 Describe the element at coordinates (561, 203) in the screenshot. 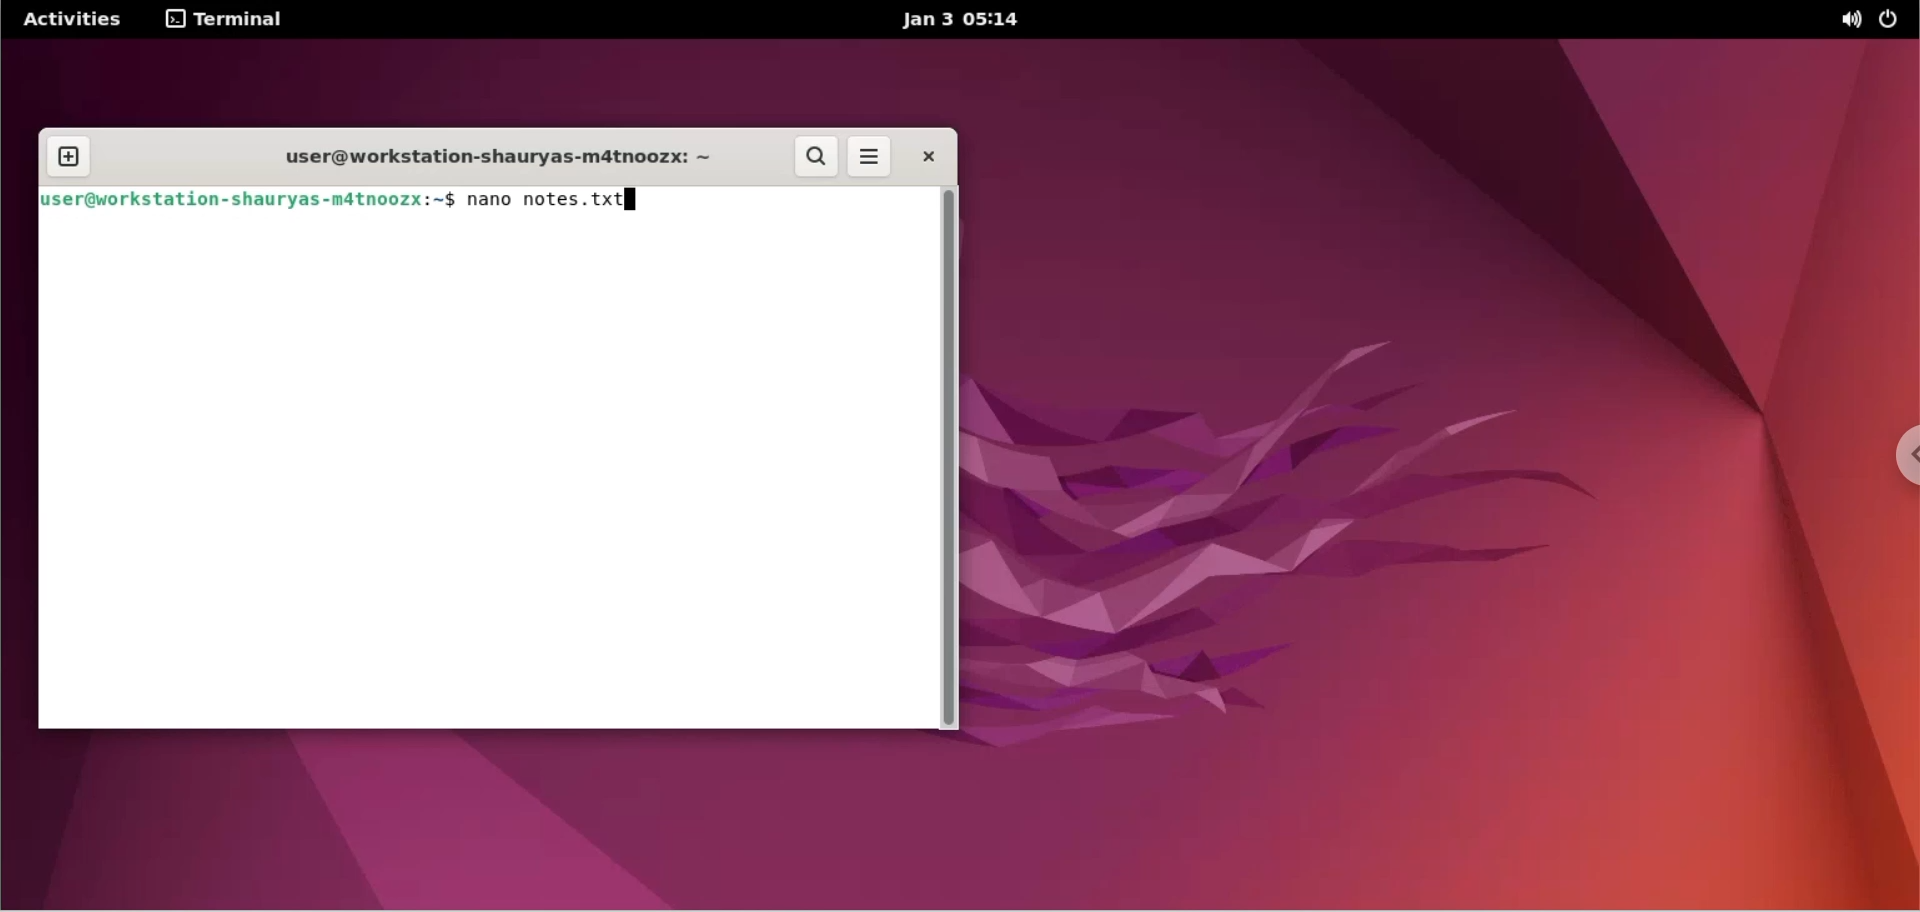

I see `nano notes.txt` at that location.